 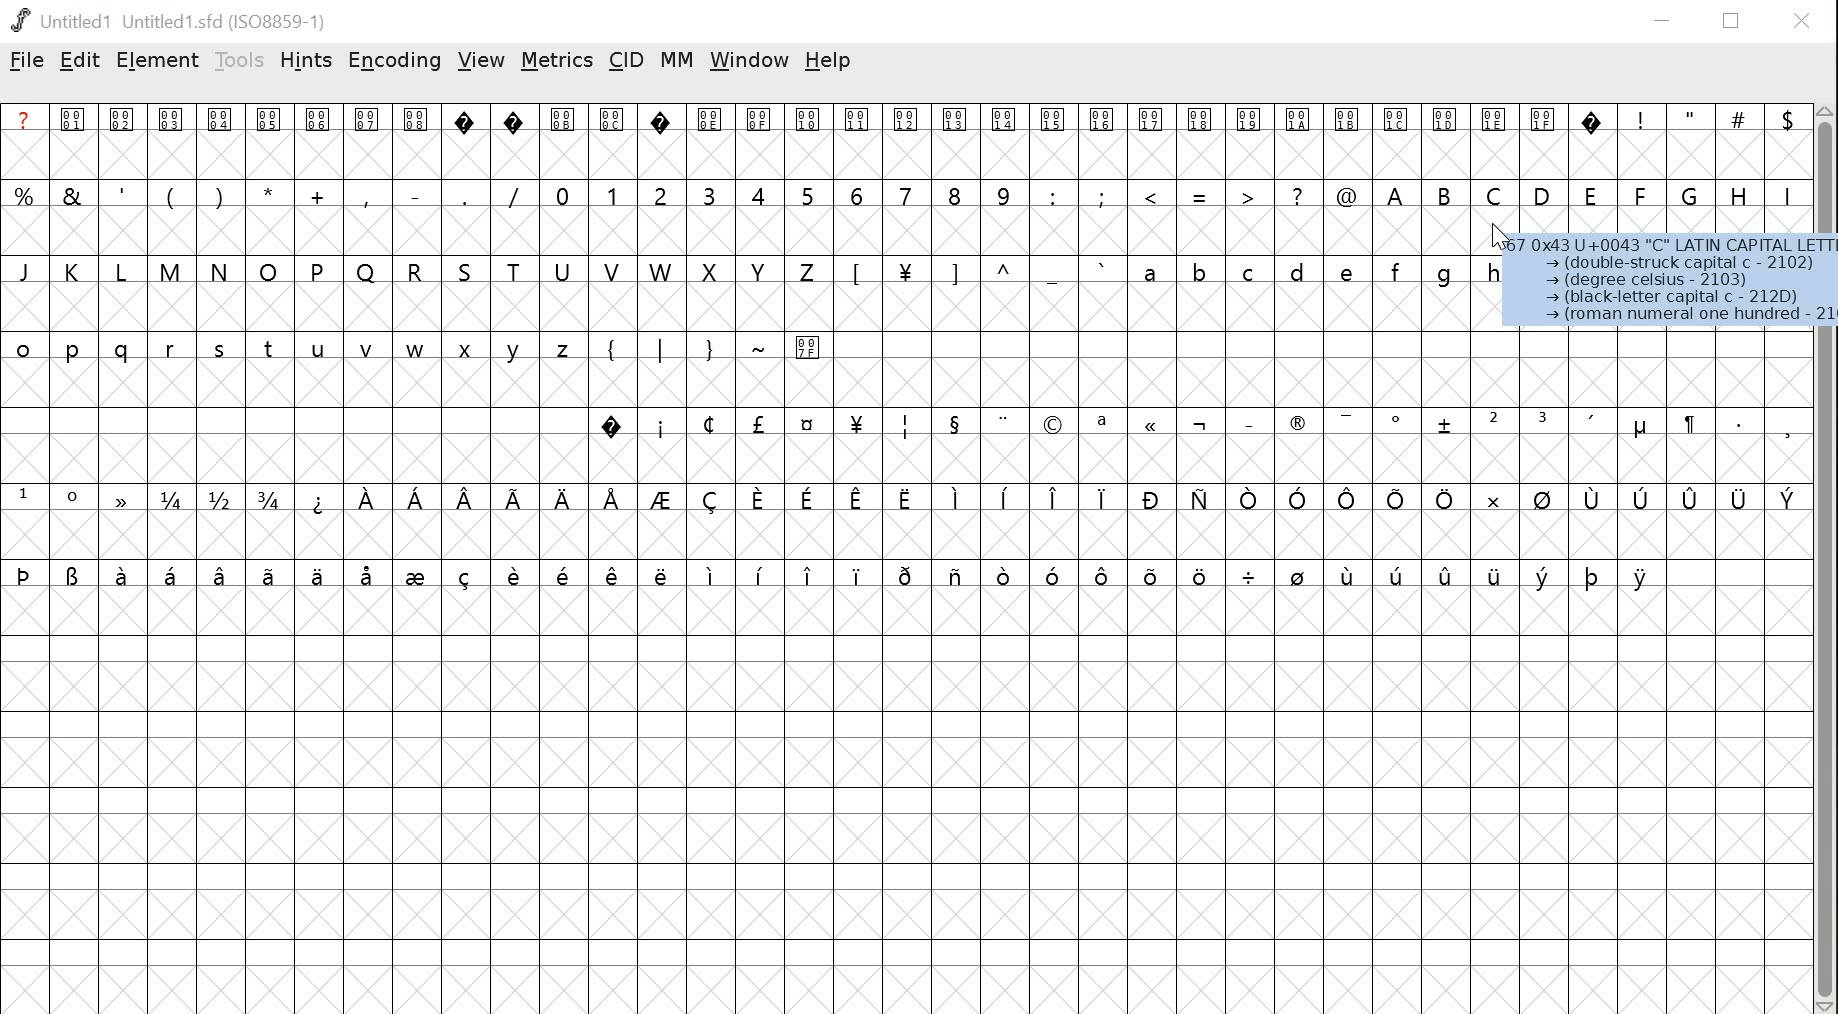 I want to click on mm, so click(x=674, y=62).